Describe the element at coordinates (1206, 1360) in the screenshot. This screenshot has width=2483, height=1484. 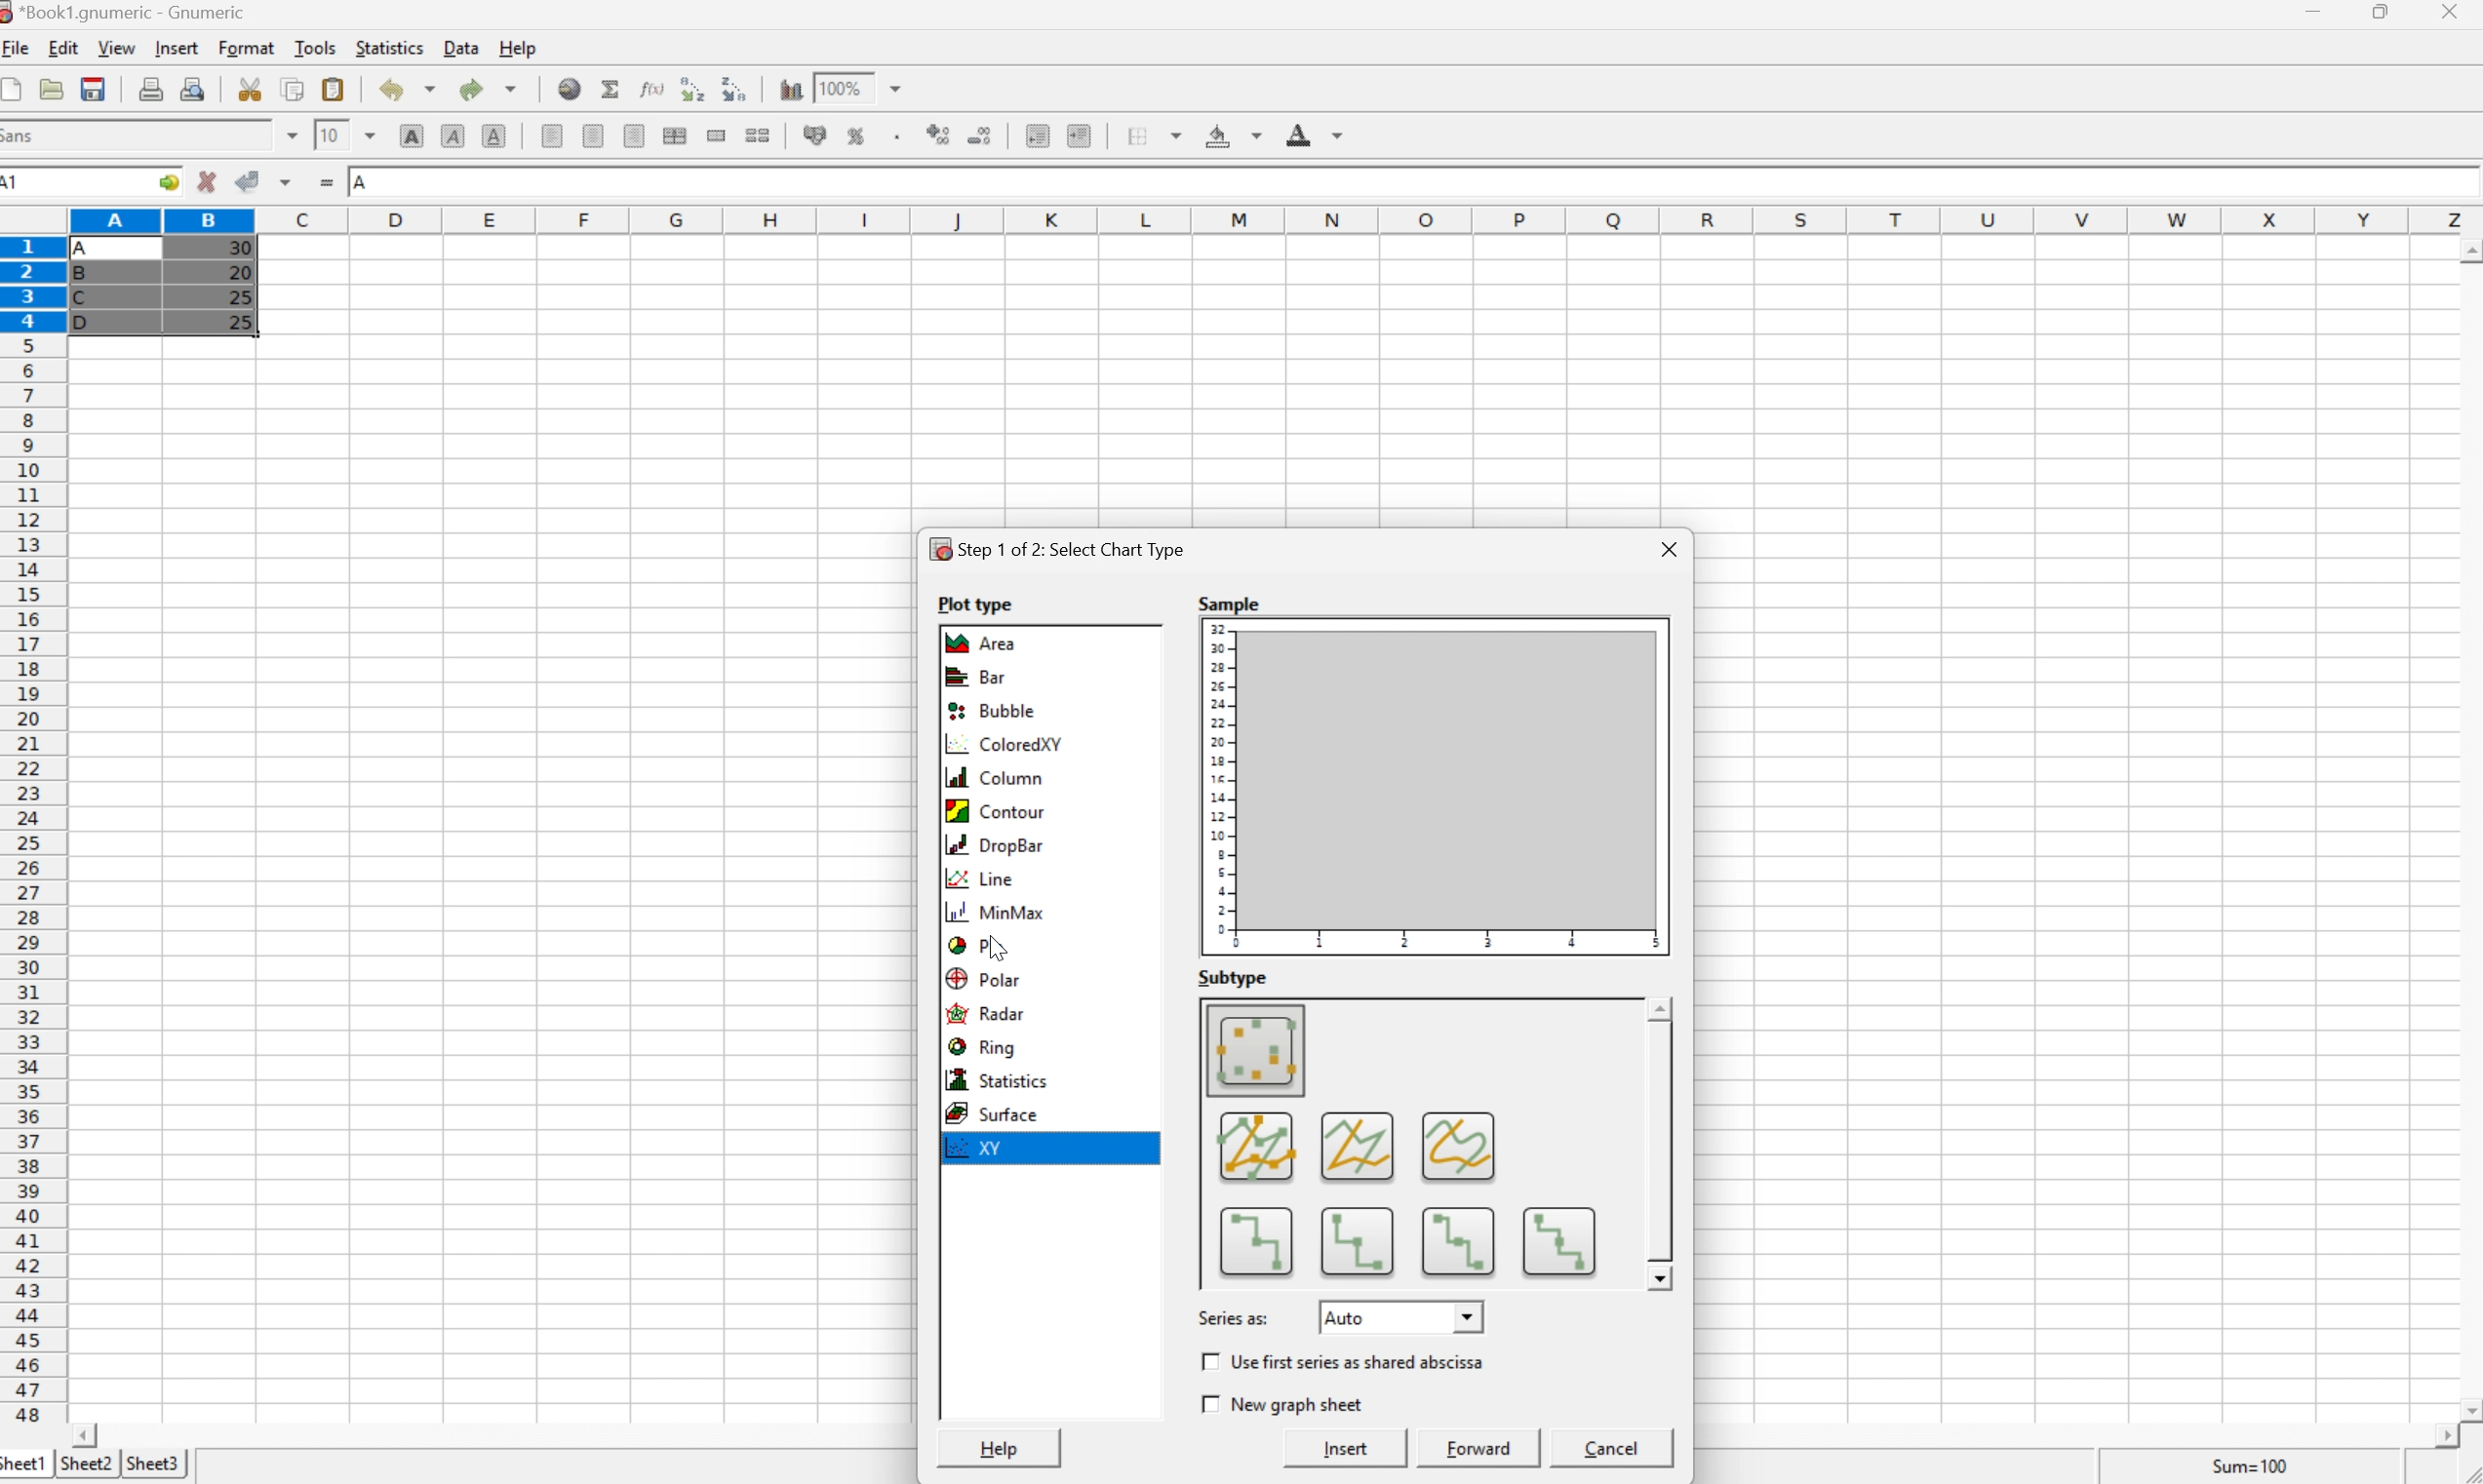
I see `Checkbox` at that location.